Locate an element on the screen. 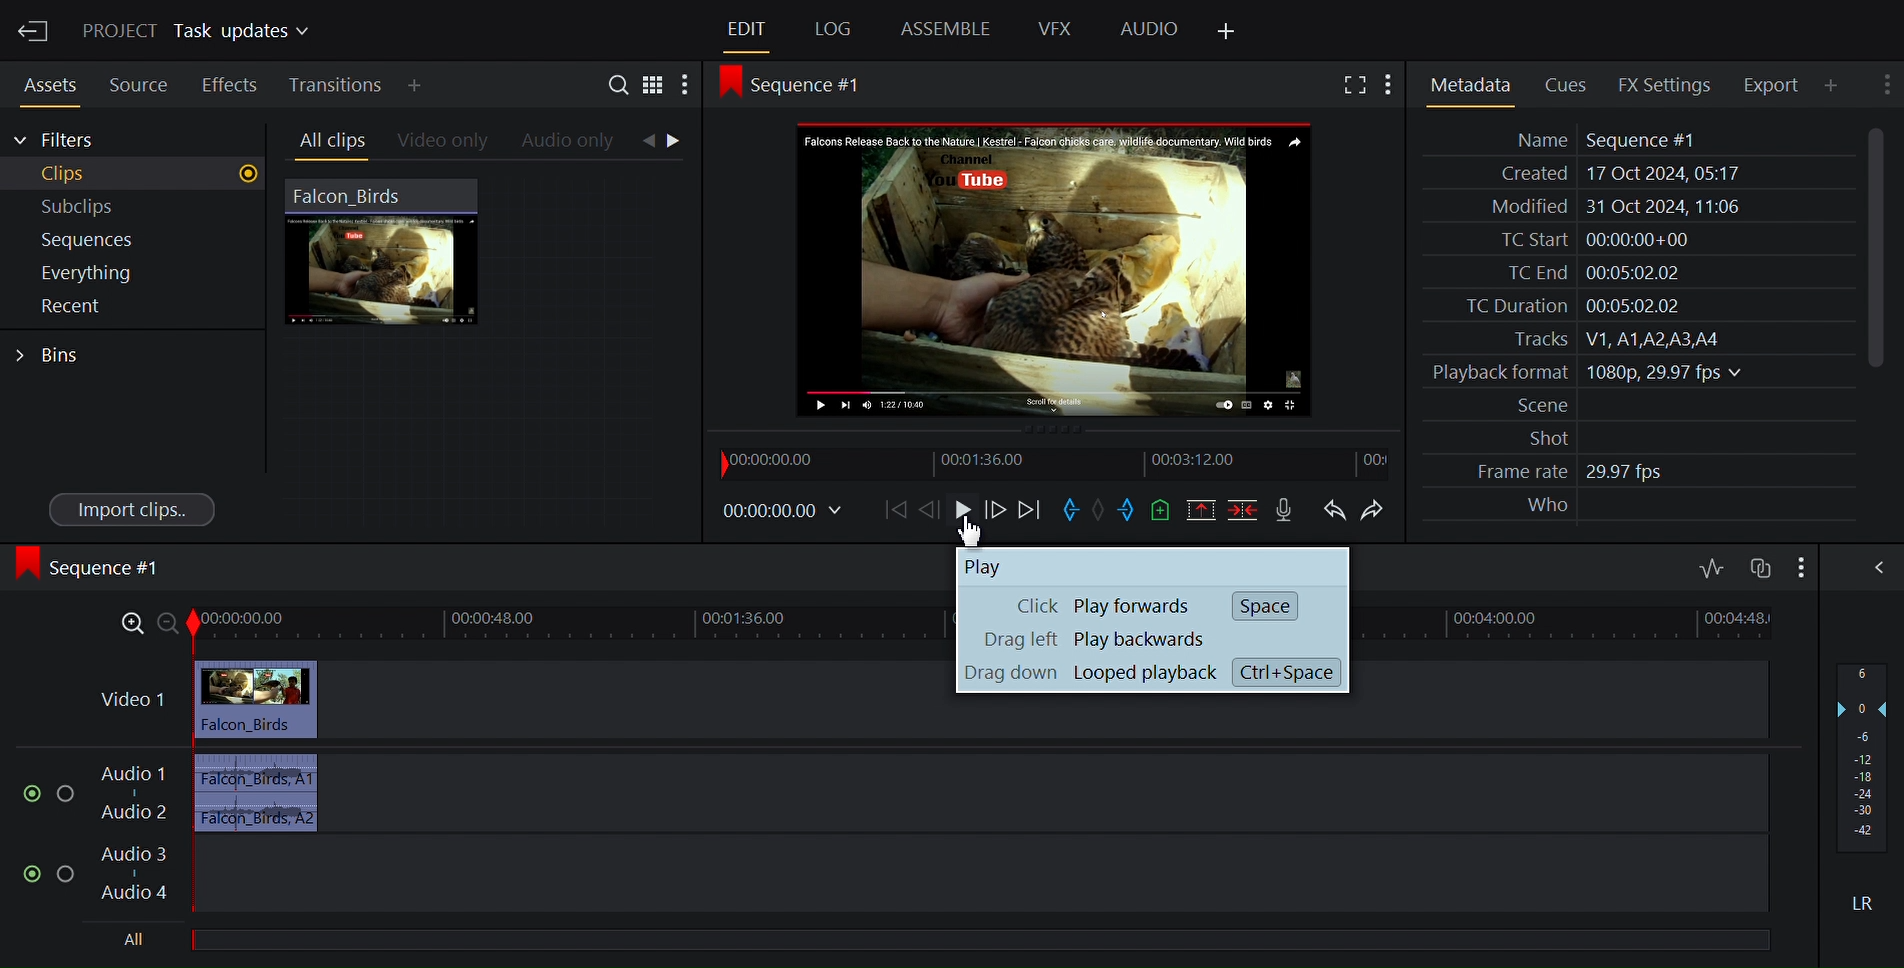  Add Panel is located at coordinates (1830, 84).